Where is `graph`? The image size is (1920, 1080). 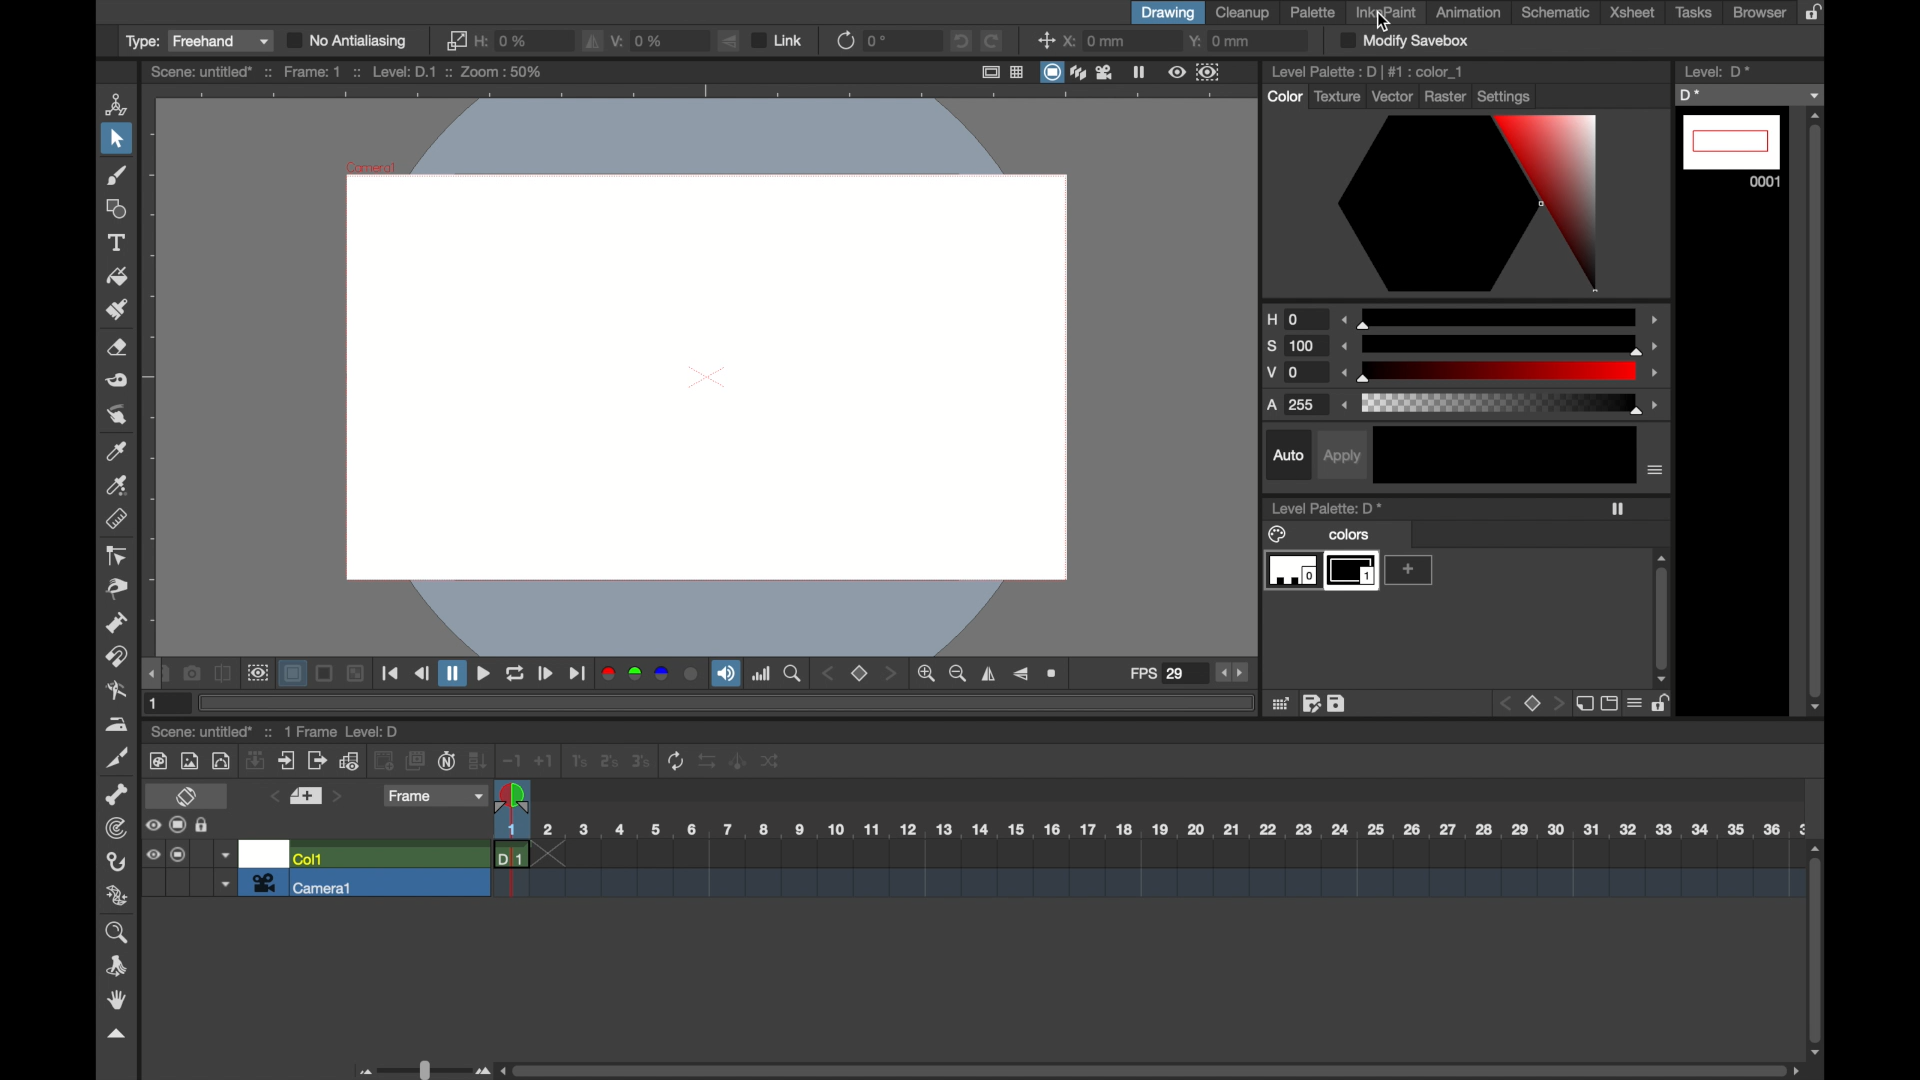 graph is located at coordinates (349, 760).